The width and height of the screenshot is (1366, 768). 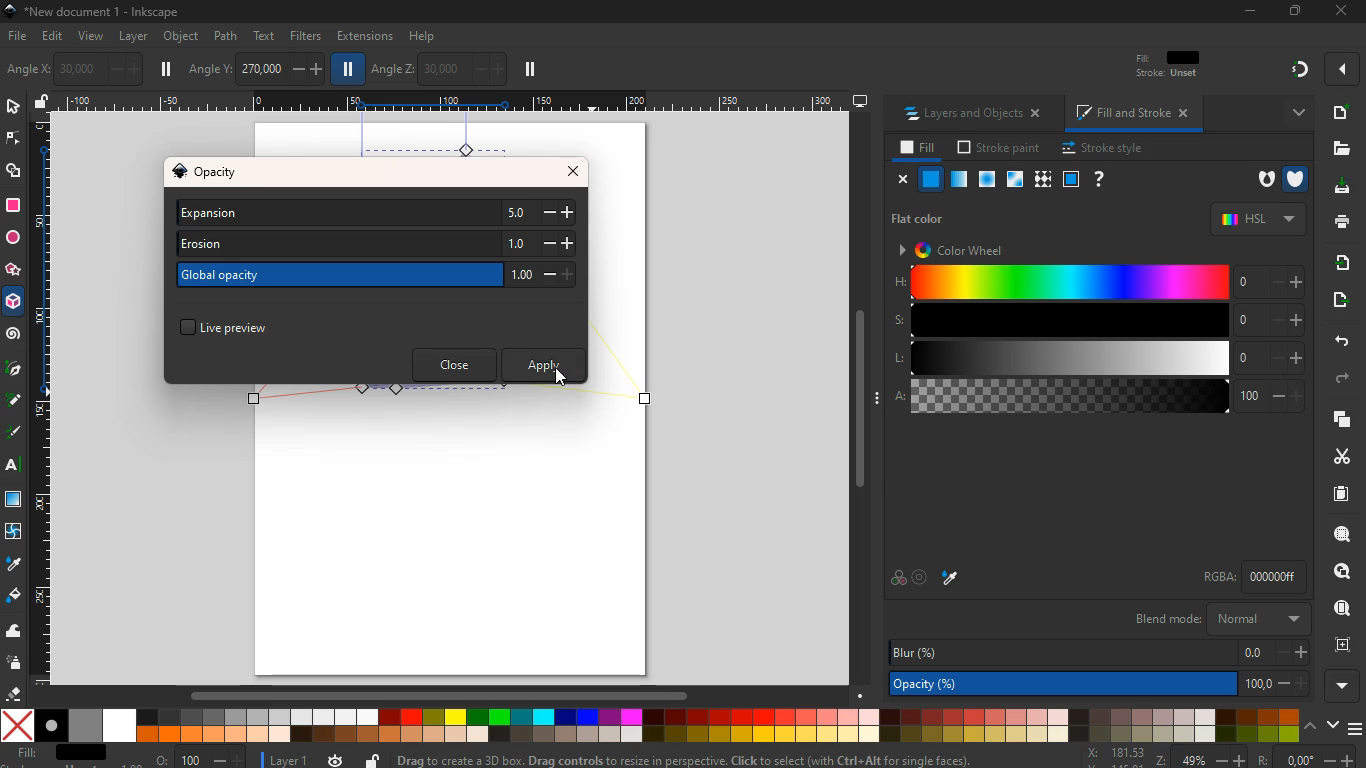 What do you see at coordinates (1336, 262) in the screenshot?
I see `receive` at bounding box center [1336, 262].